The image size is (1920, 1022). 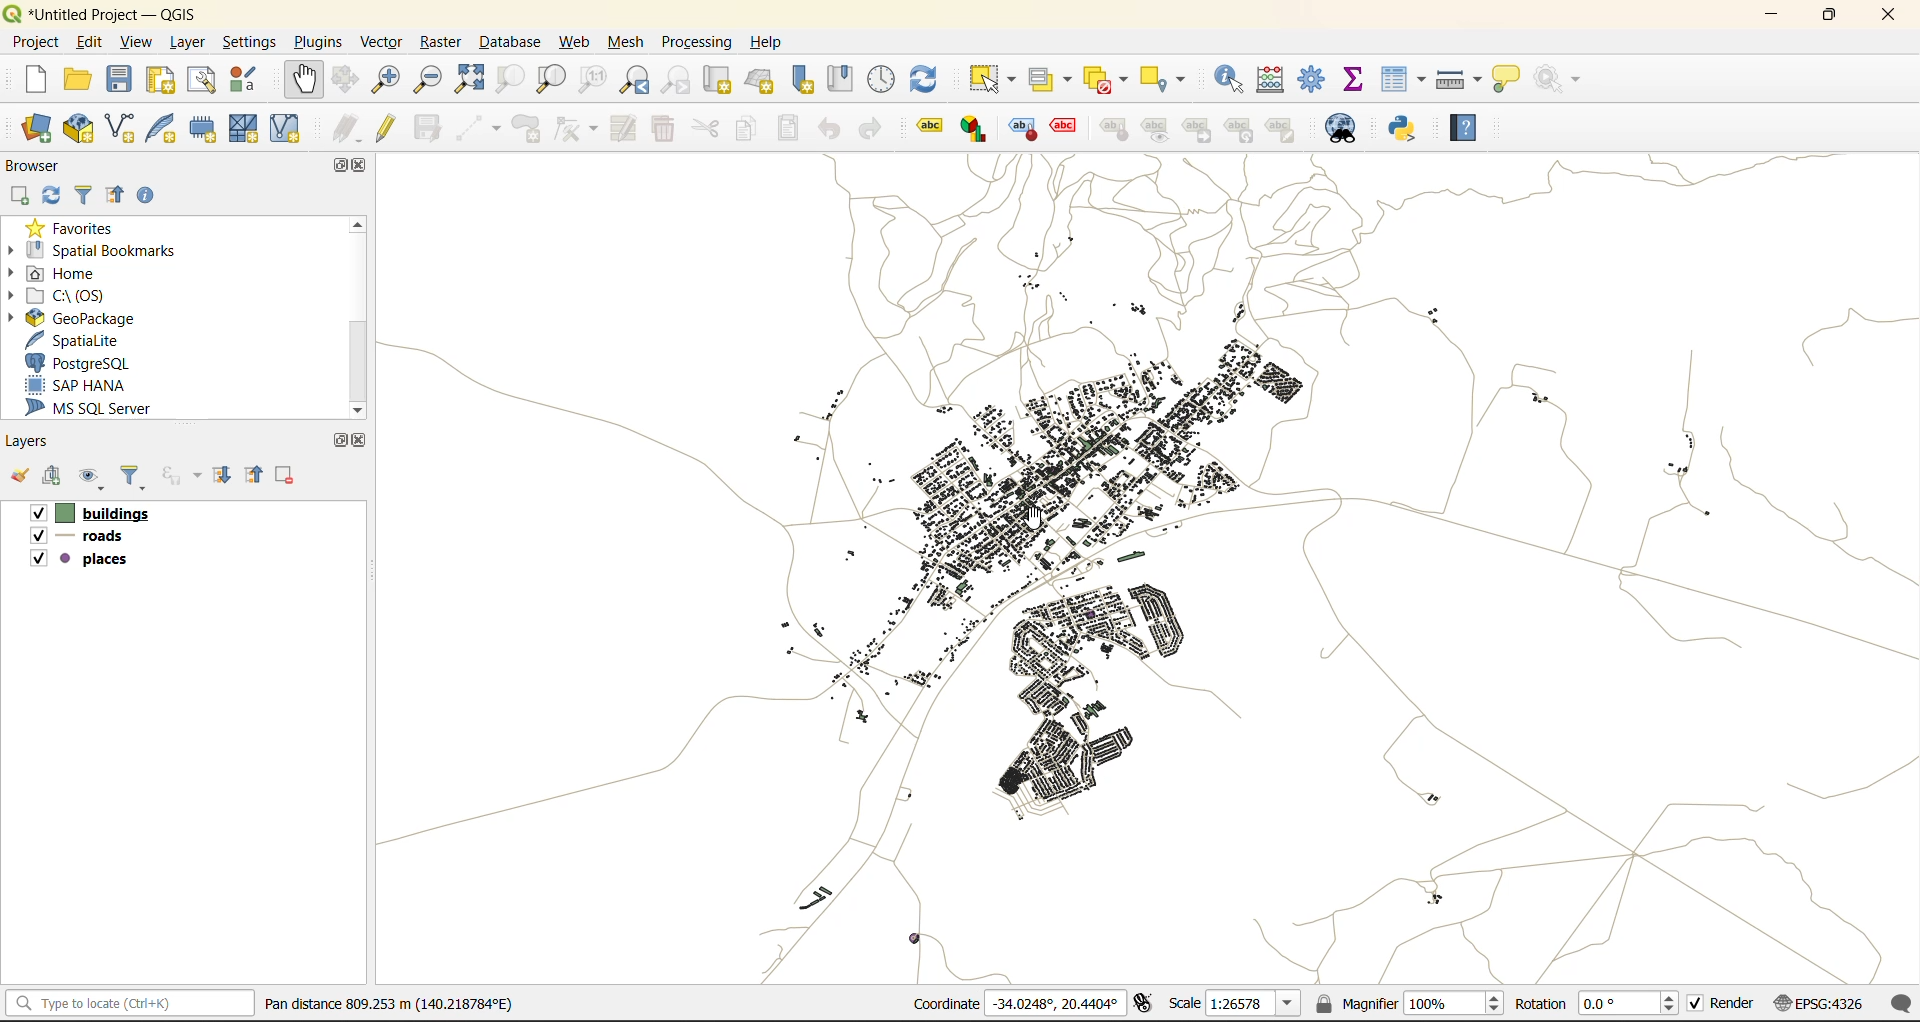 What do you see at coordinates (1824, 1004) in the screenshot?
I see `crs` at bounding box center [1824, 1004].